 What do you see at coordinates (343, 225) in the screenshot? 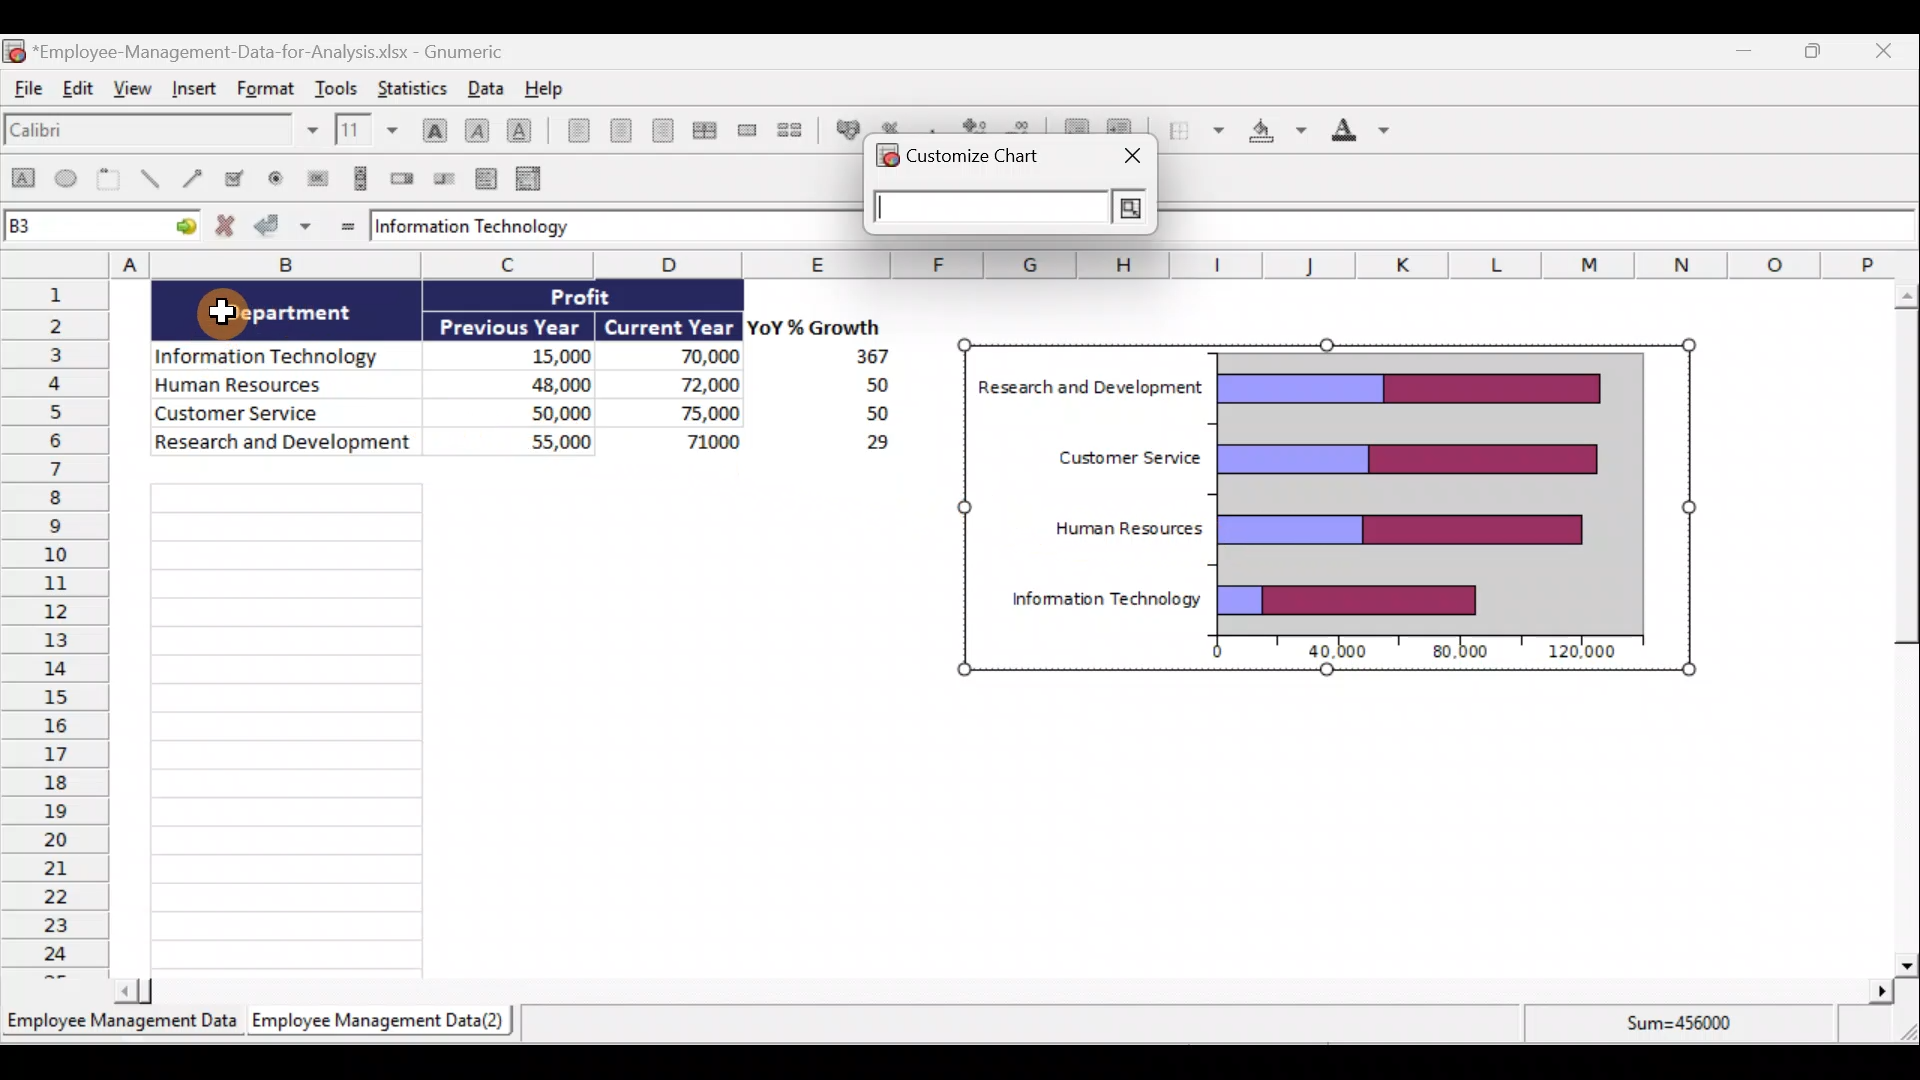
I see `Enter formula` at bounding box center [343, 225].